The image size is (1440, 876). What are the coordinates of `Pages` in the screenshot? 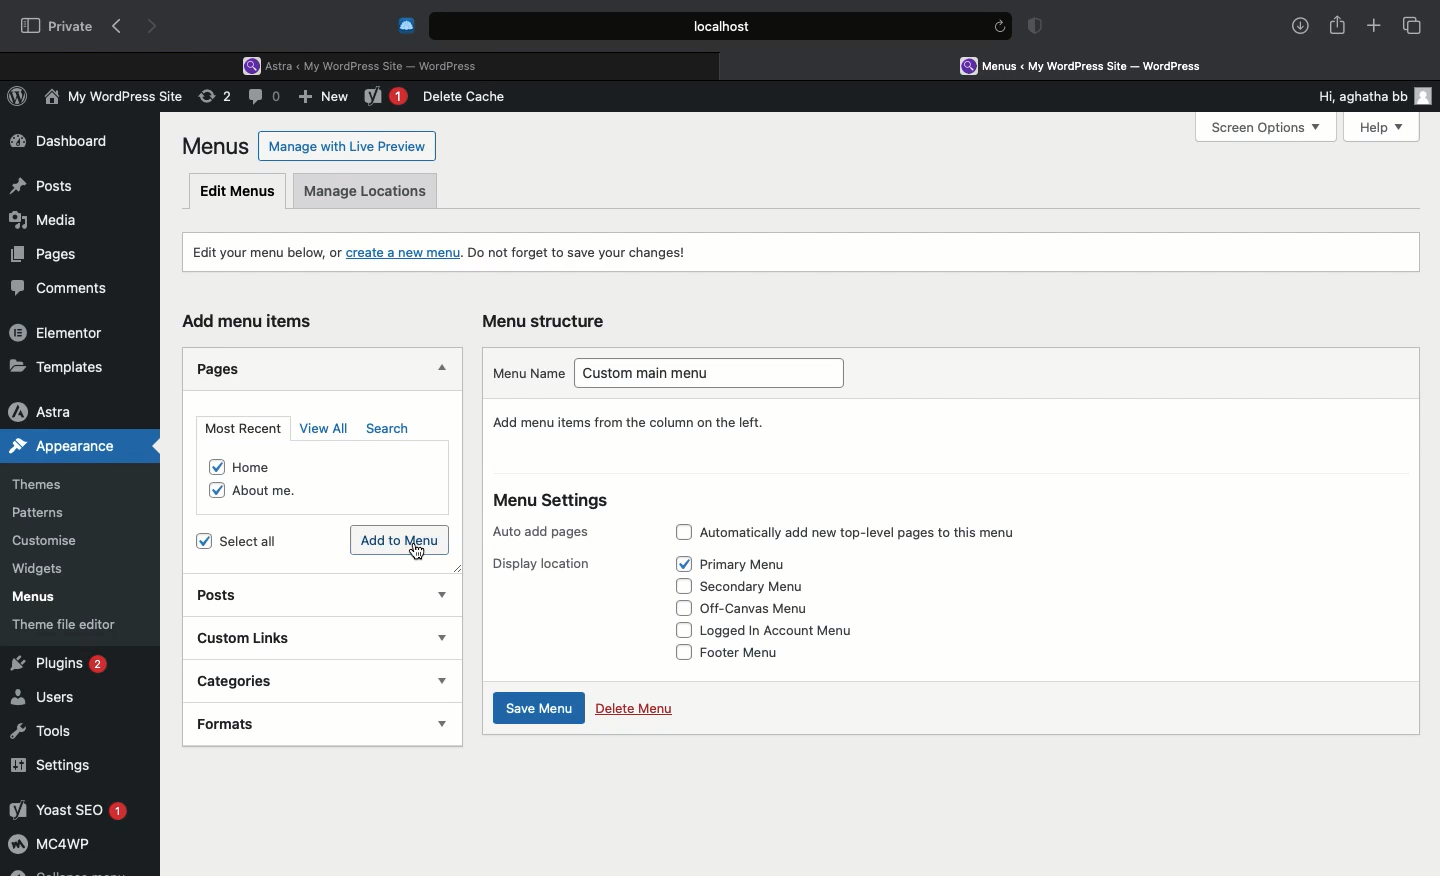 It's located at (40, 253).